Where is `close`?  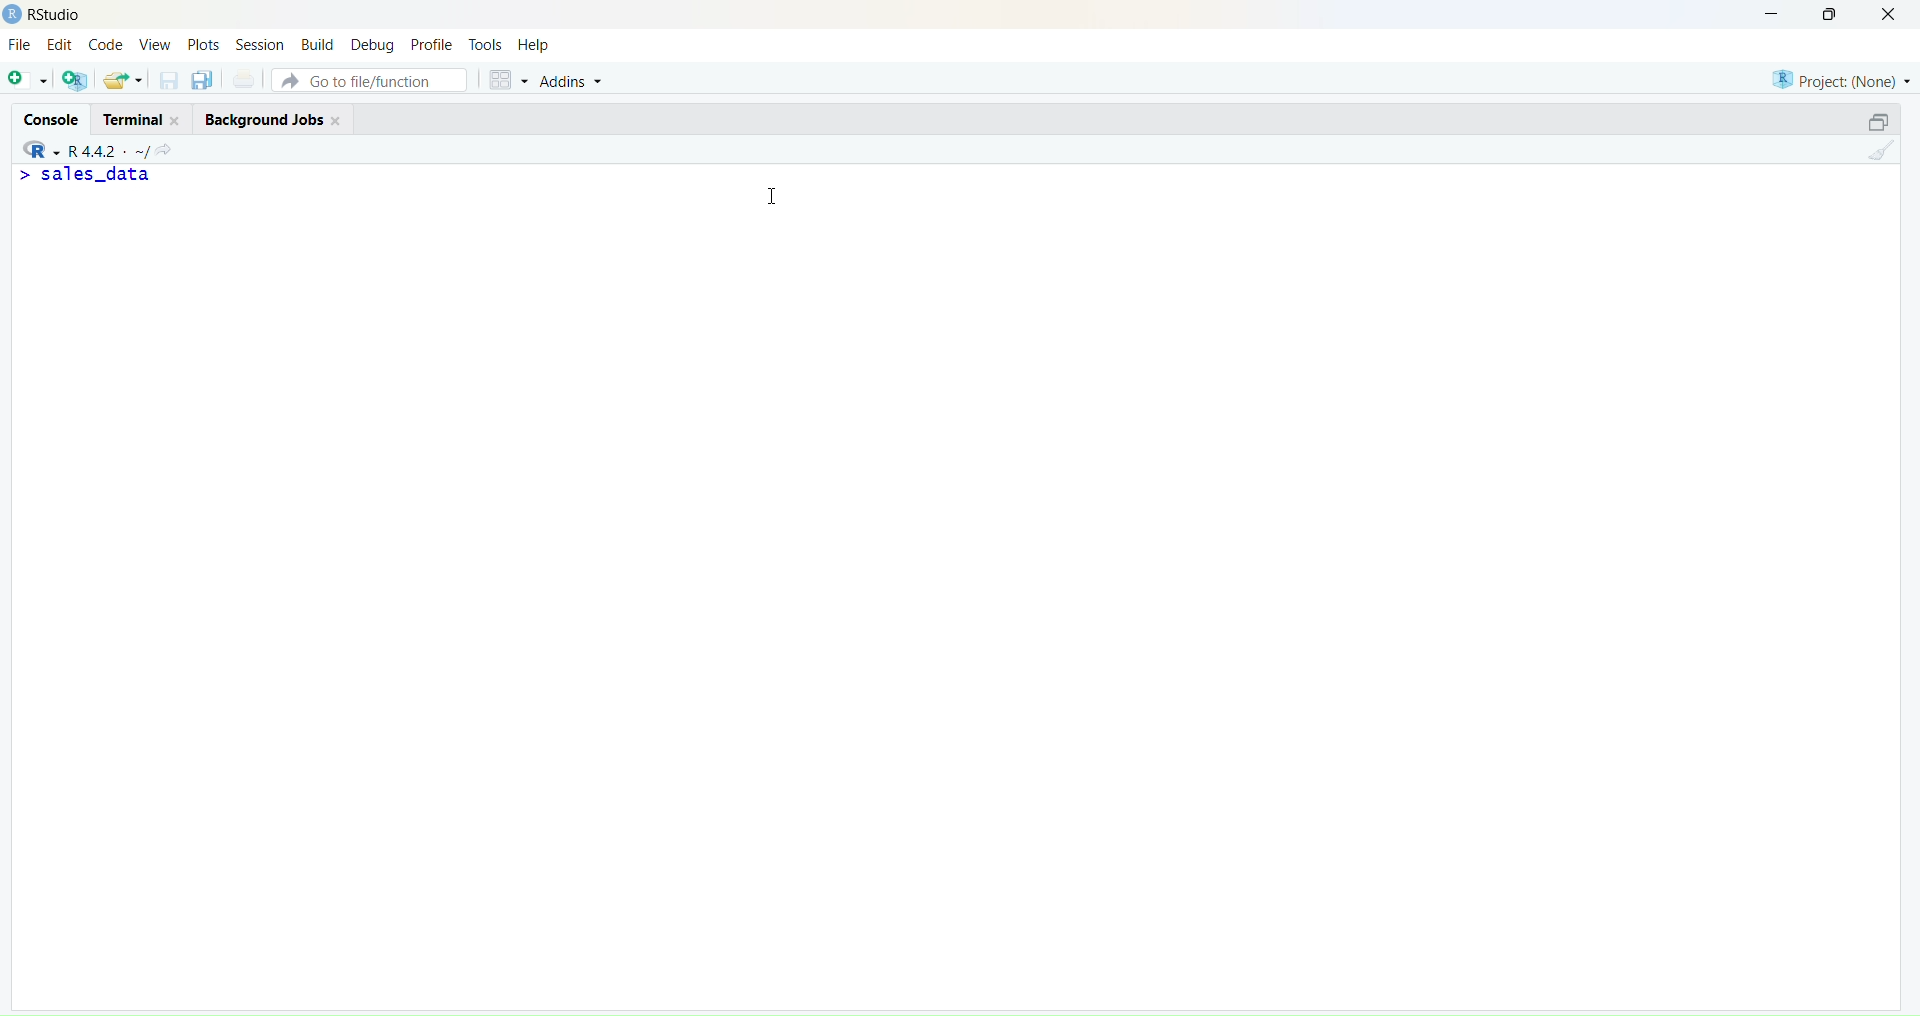
close is located at coordinates (1896, 15).